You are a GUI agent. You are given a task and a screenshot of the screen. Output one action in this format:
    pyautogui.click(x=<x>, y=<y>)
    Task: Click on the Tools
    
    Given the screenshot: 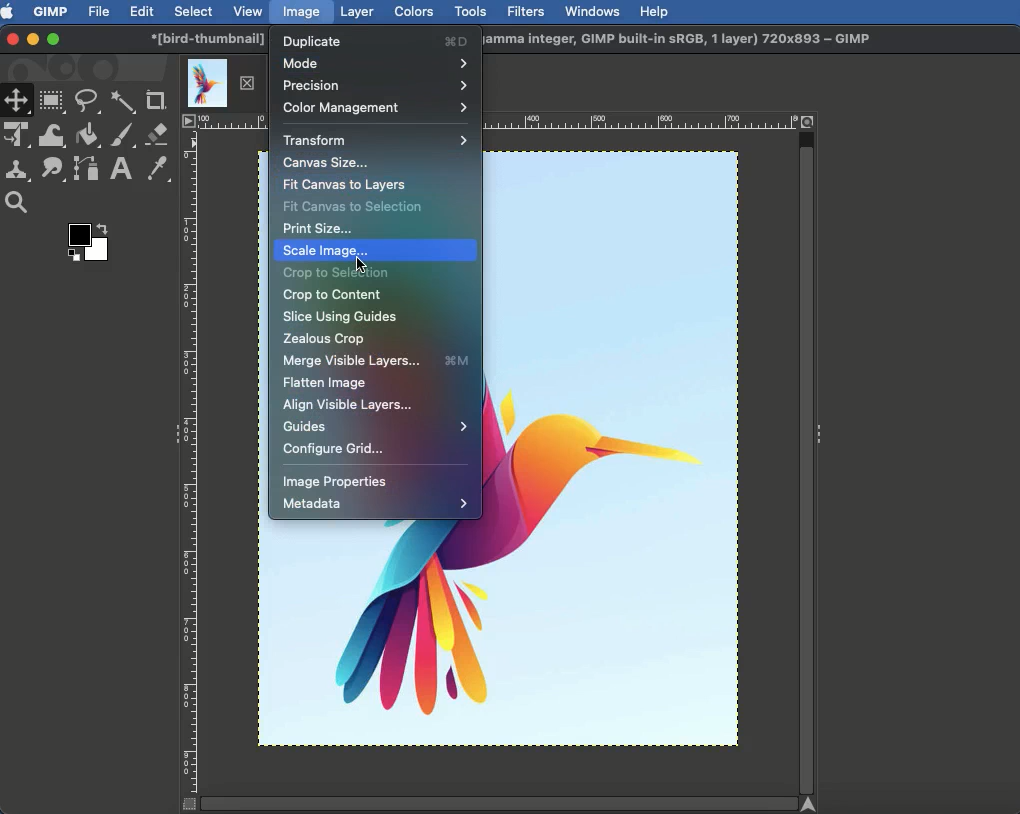 What is the action you would take?
    pyautogui.click(x=469, y=12)
    